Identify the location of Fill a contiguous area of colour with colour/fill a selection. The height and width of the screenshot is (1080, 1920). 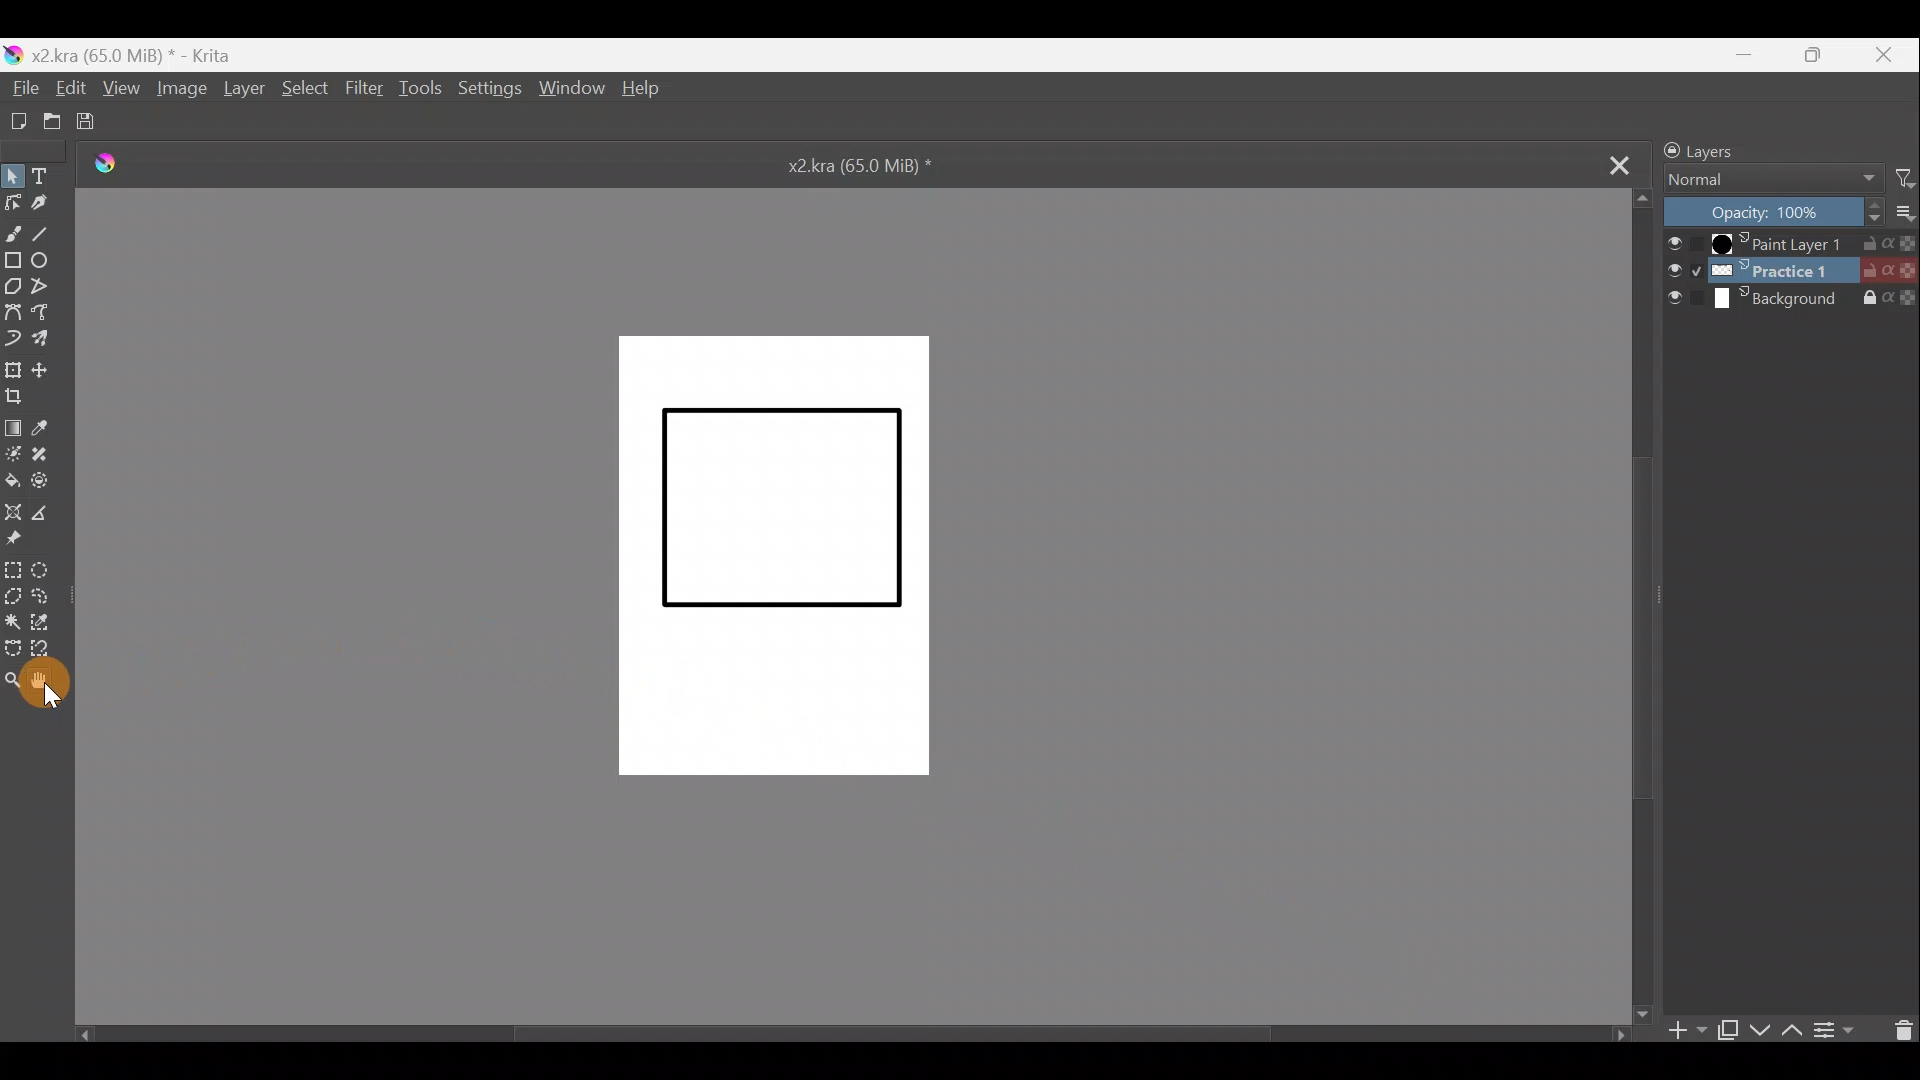
(12, 474).